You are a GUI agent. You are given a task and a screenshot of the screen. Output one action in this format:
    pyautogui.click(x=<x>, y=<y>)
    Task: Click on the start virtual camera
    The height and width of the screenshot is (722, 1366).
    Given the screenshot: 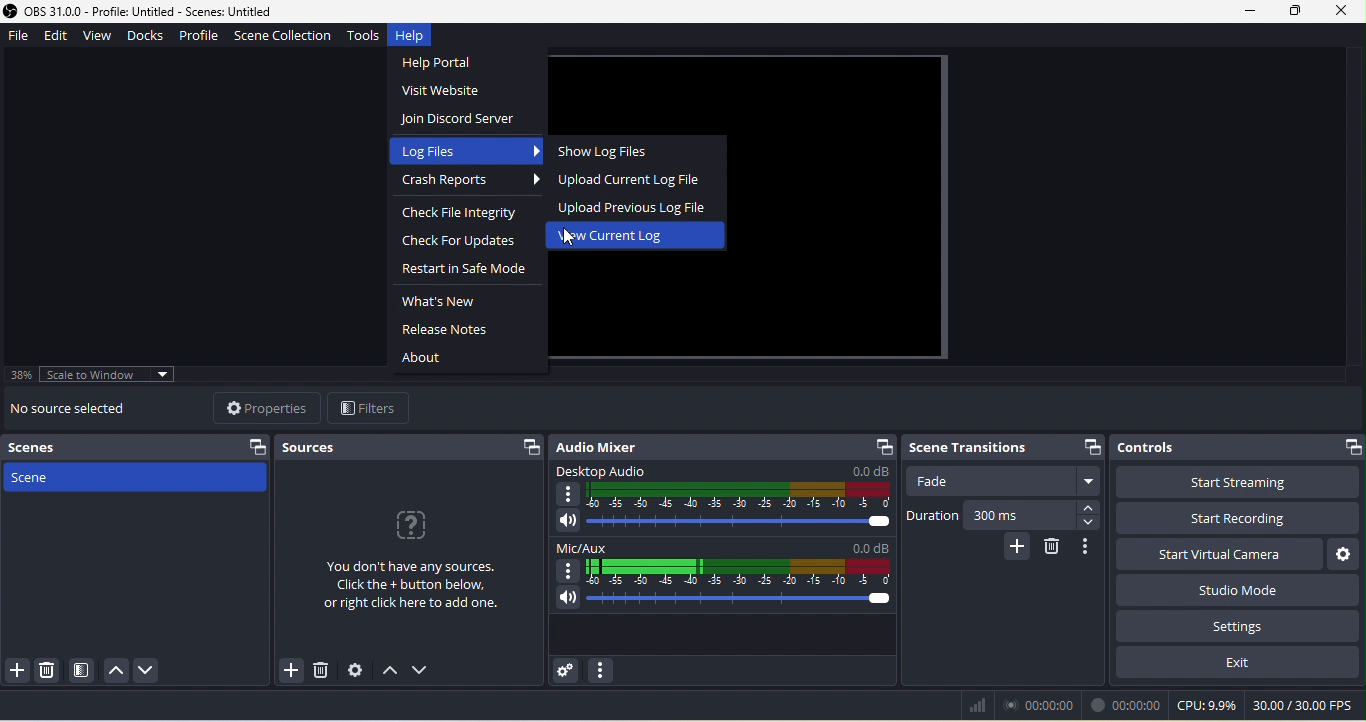 What is the action you would take?
    pyautogui.click(x=1211, y=553)
    